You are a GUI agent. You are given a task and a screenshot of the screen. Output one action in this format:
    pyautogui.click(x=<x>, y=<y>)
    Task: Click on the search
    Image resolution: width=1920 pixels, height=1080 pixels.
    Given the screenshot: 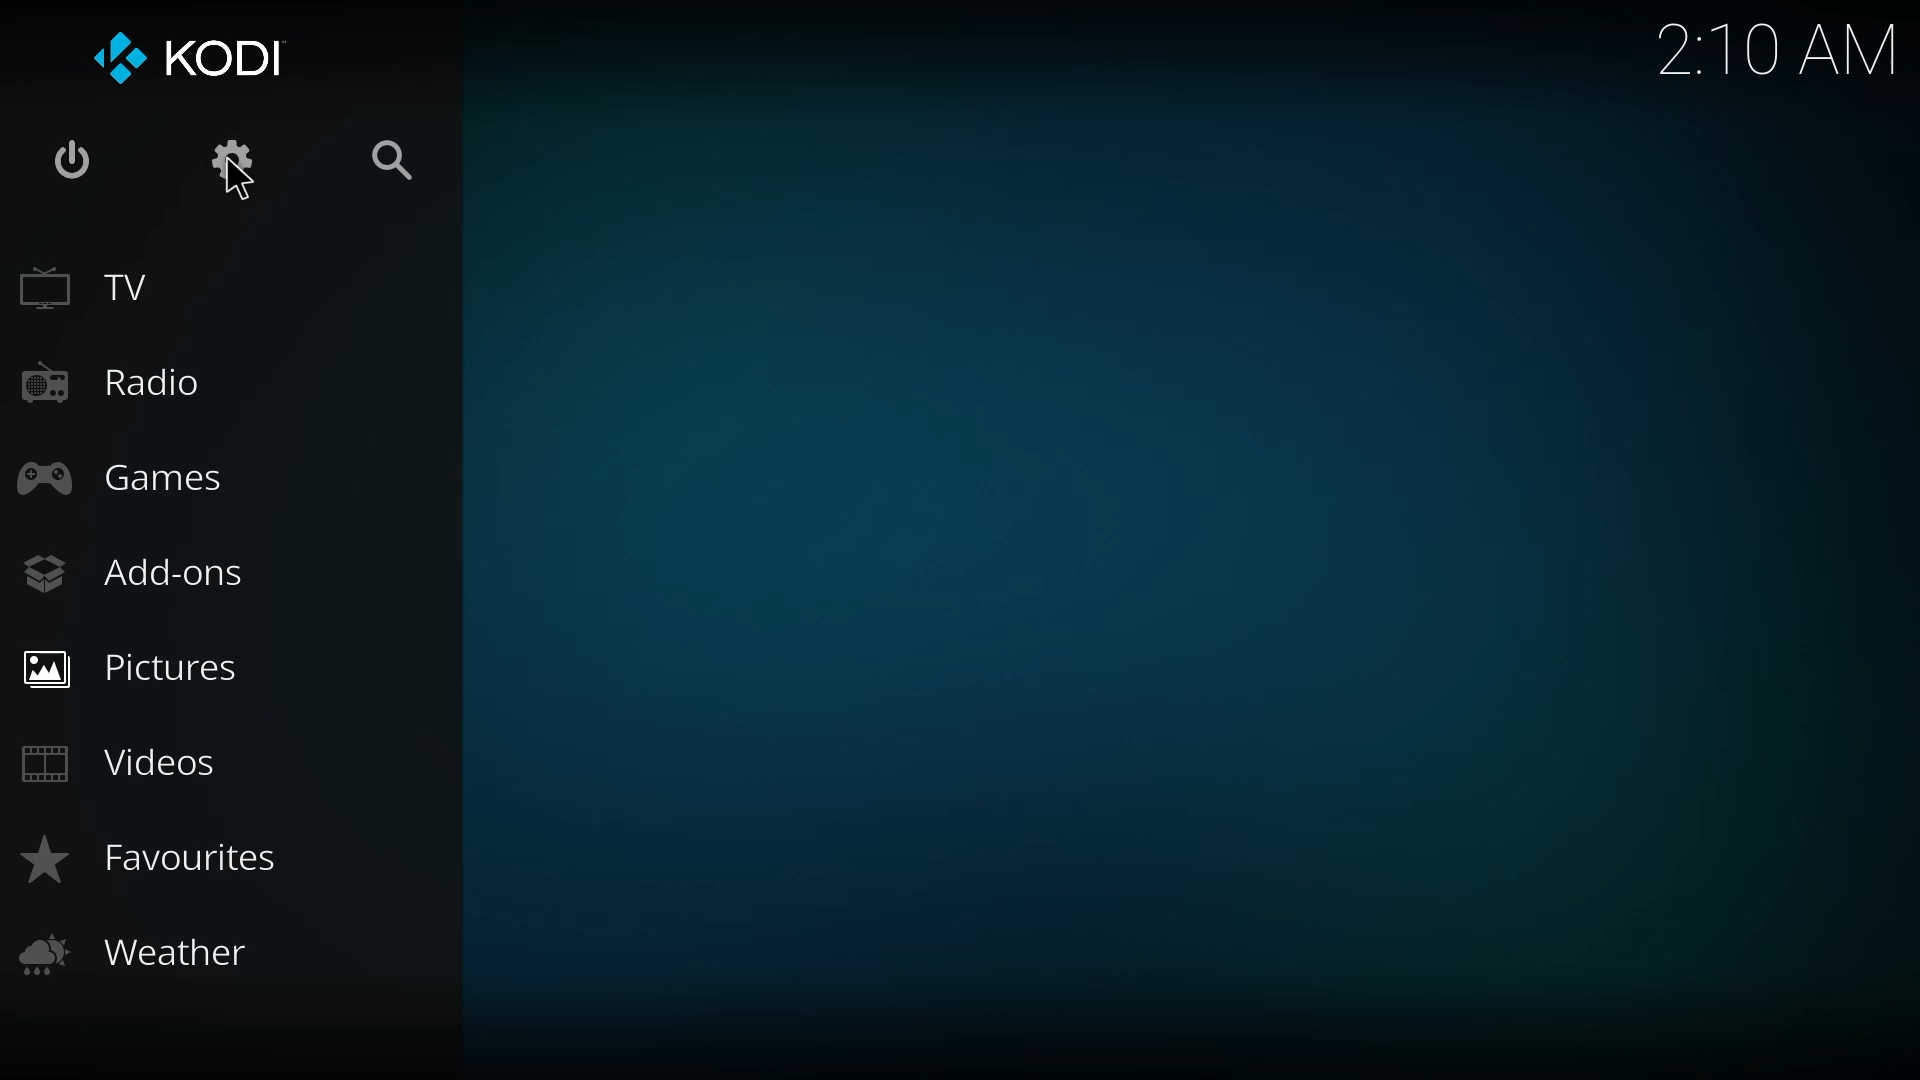 What is the action you would take?
    pyautogui.click(x=393, y=157)
    